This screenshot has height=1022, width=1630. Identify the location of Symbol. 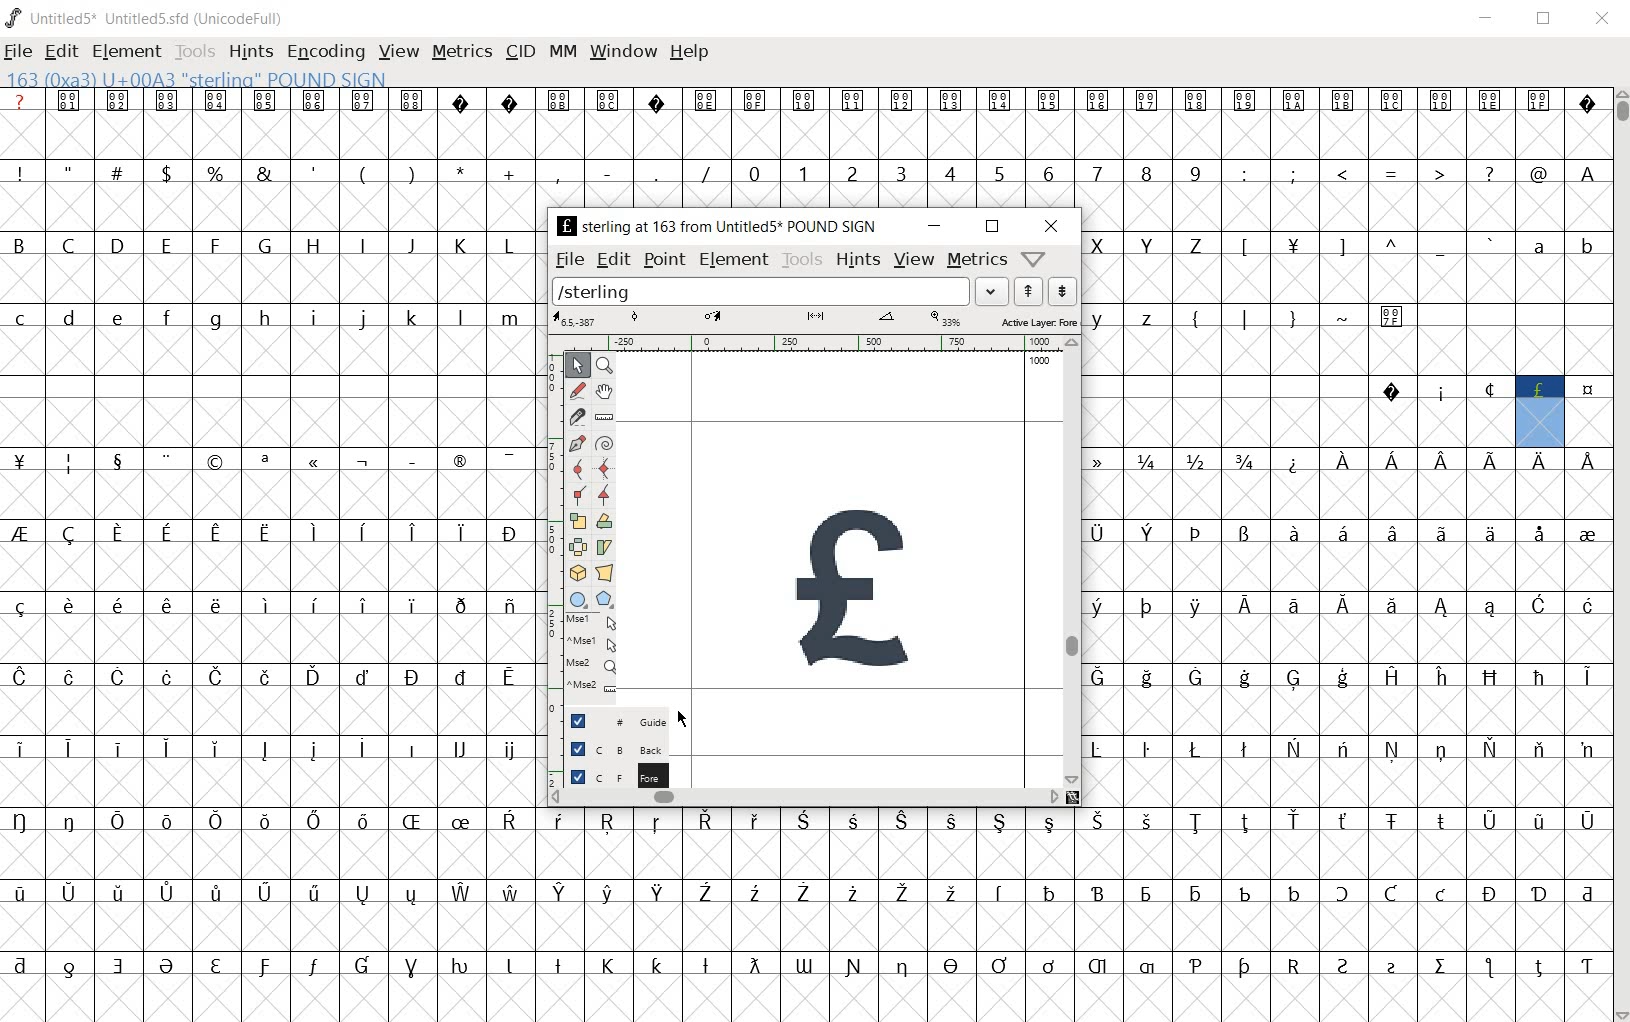
(1147, 821).